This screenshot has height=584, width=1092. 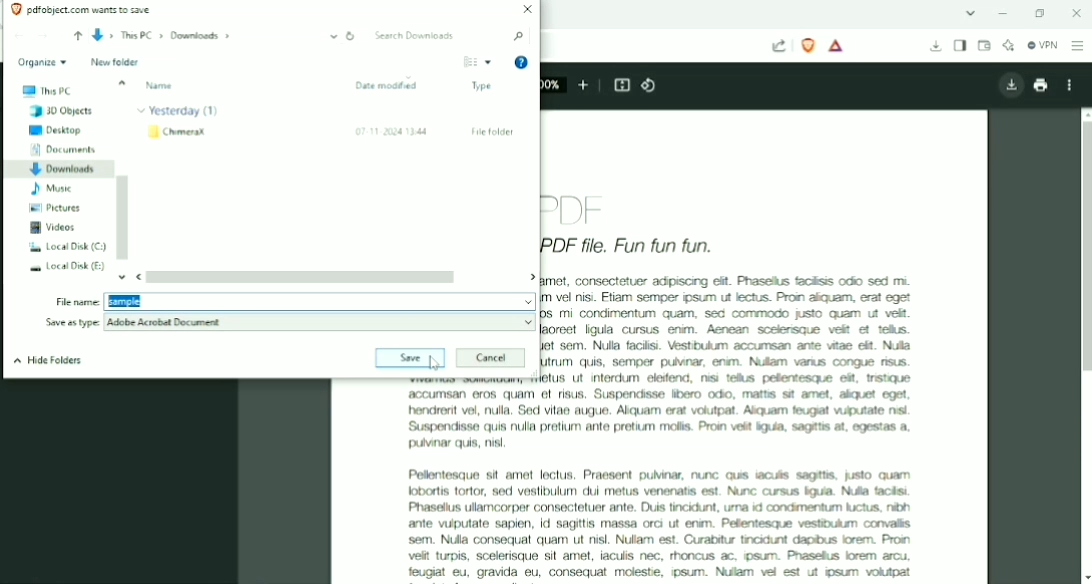 I want to click on Cursor, so click(x=432, y=363).